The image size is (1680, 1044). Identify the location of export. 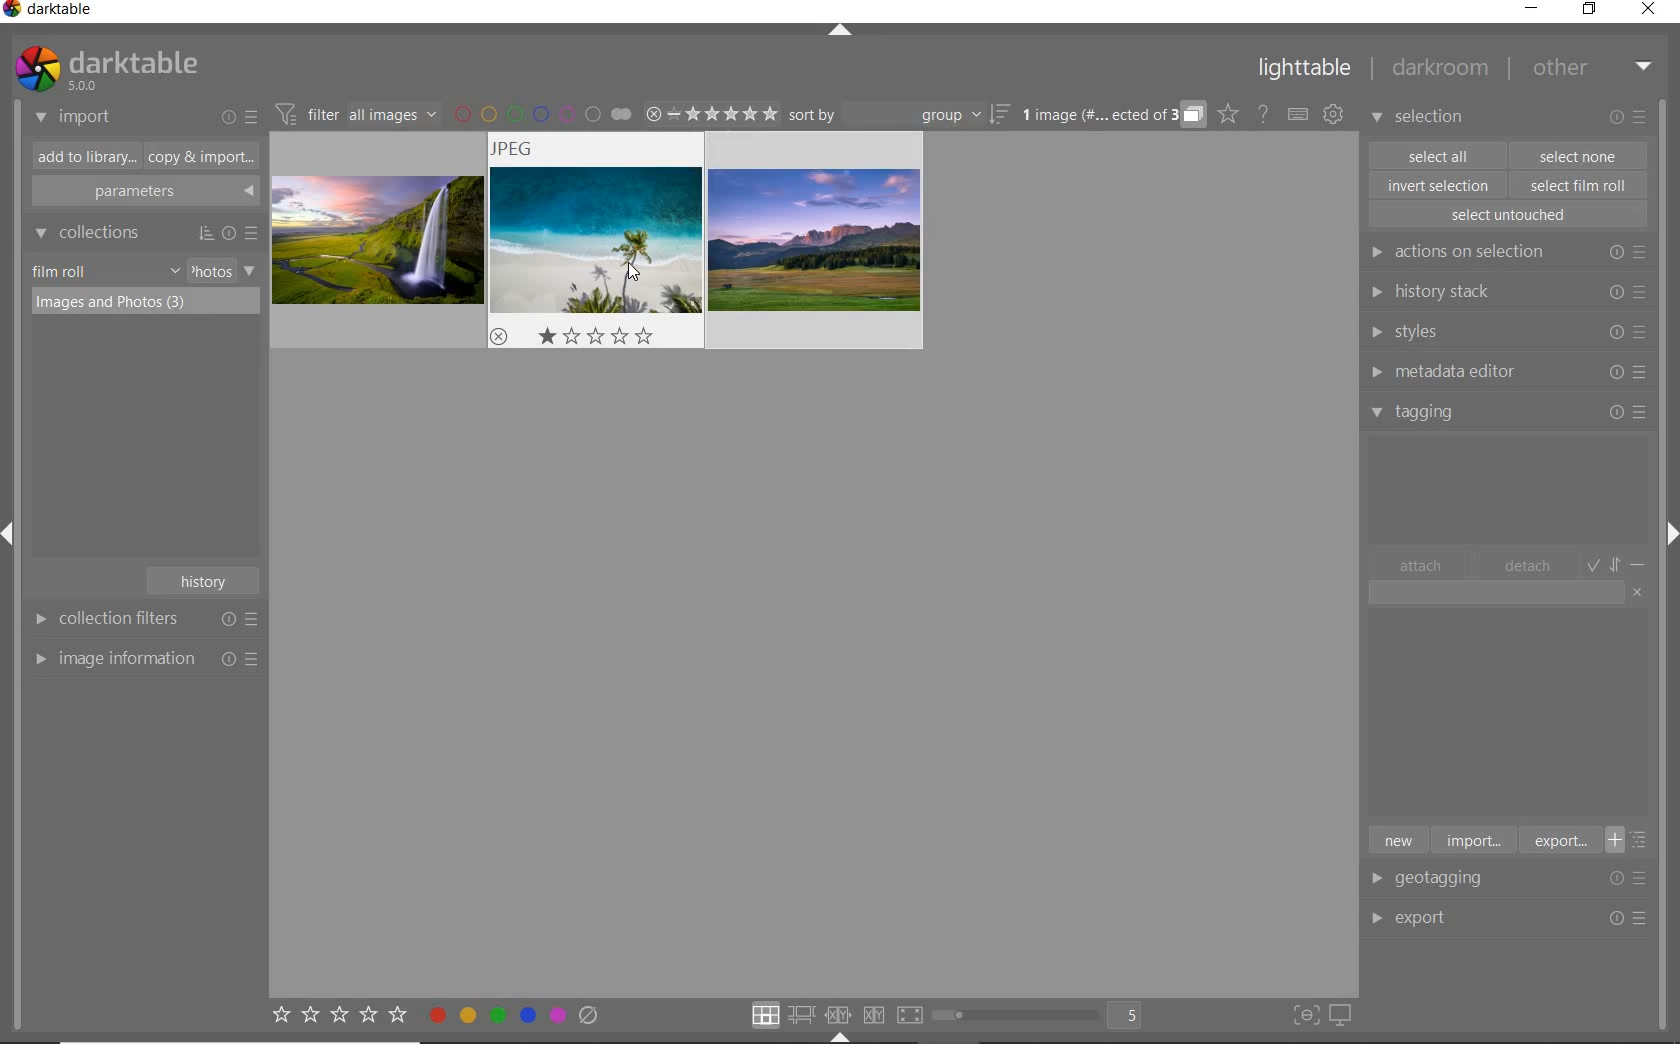
(1558, 840).